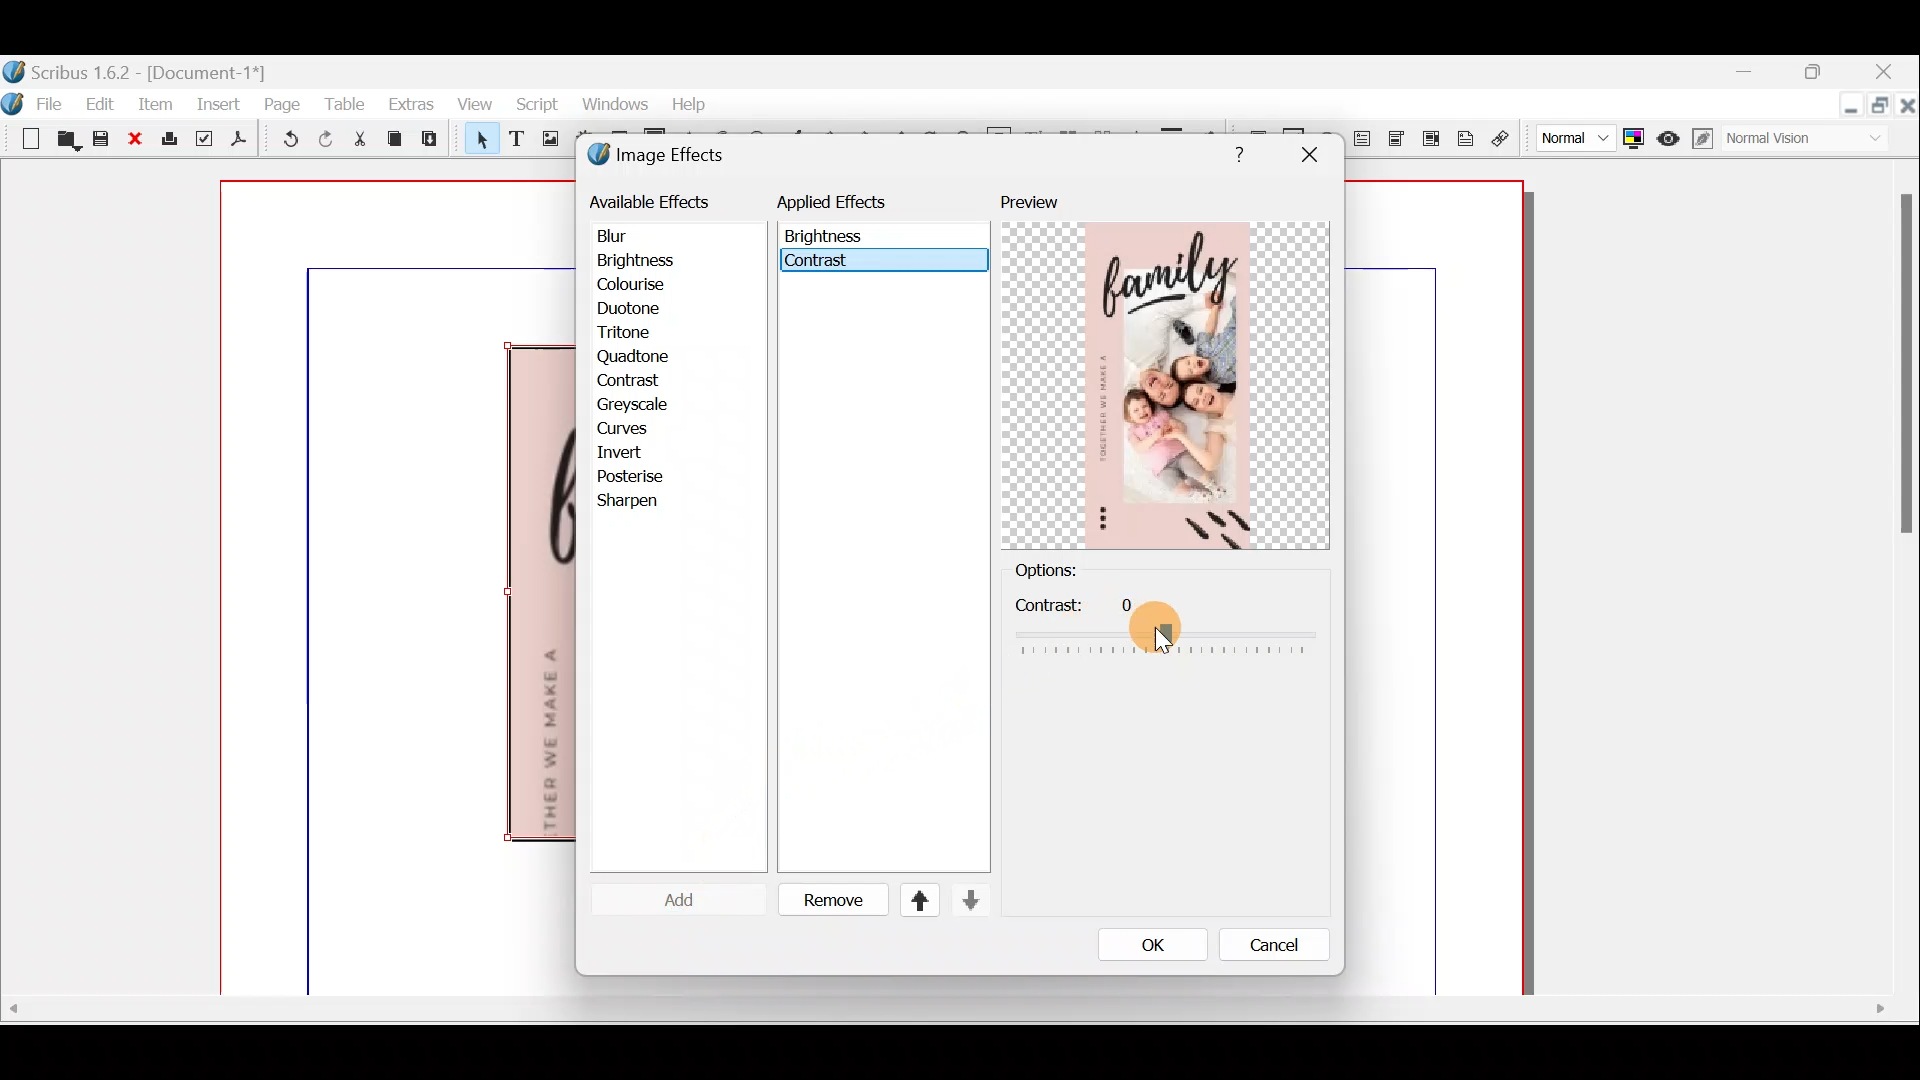 This screenshot has width=1920, height=1080. Describe the element at coordinates (1431, 136) in the screenshot. I see `PDF List box` at that location.